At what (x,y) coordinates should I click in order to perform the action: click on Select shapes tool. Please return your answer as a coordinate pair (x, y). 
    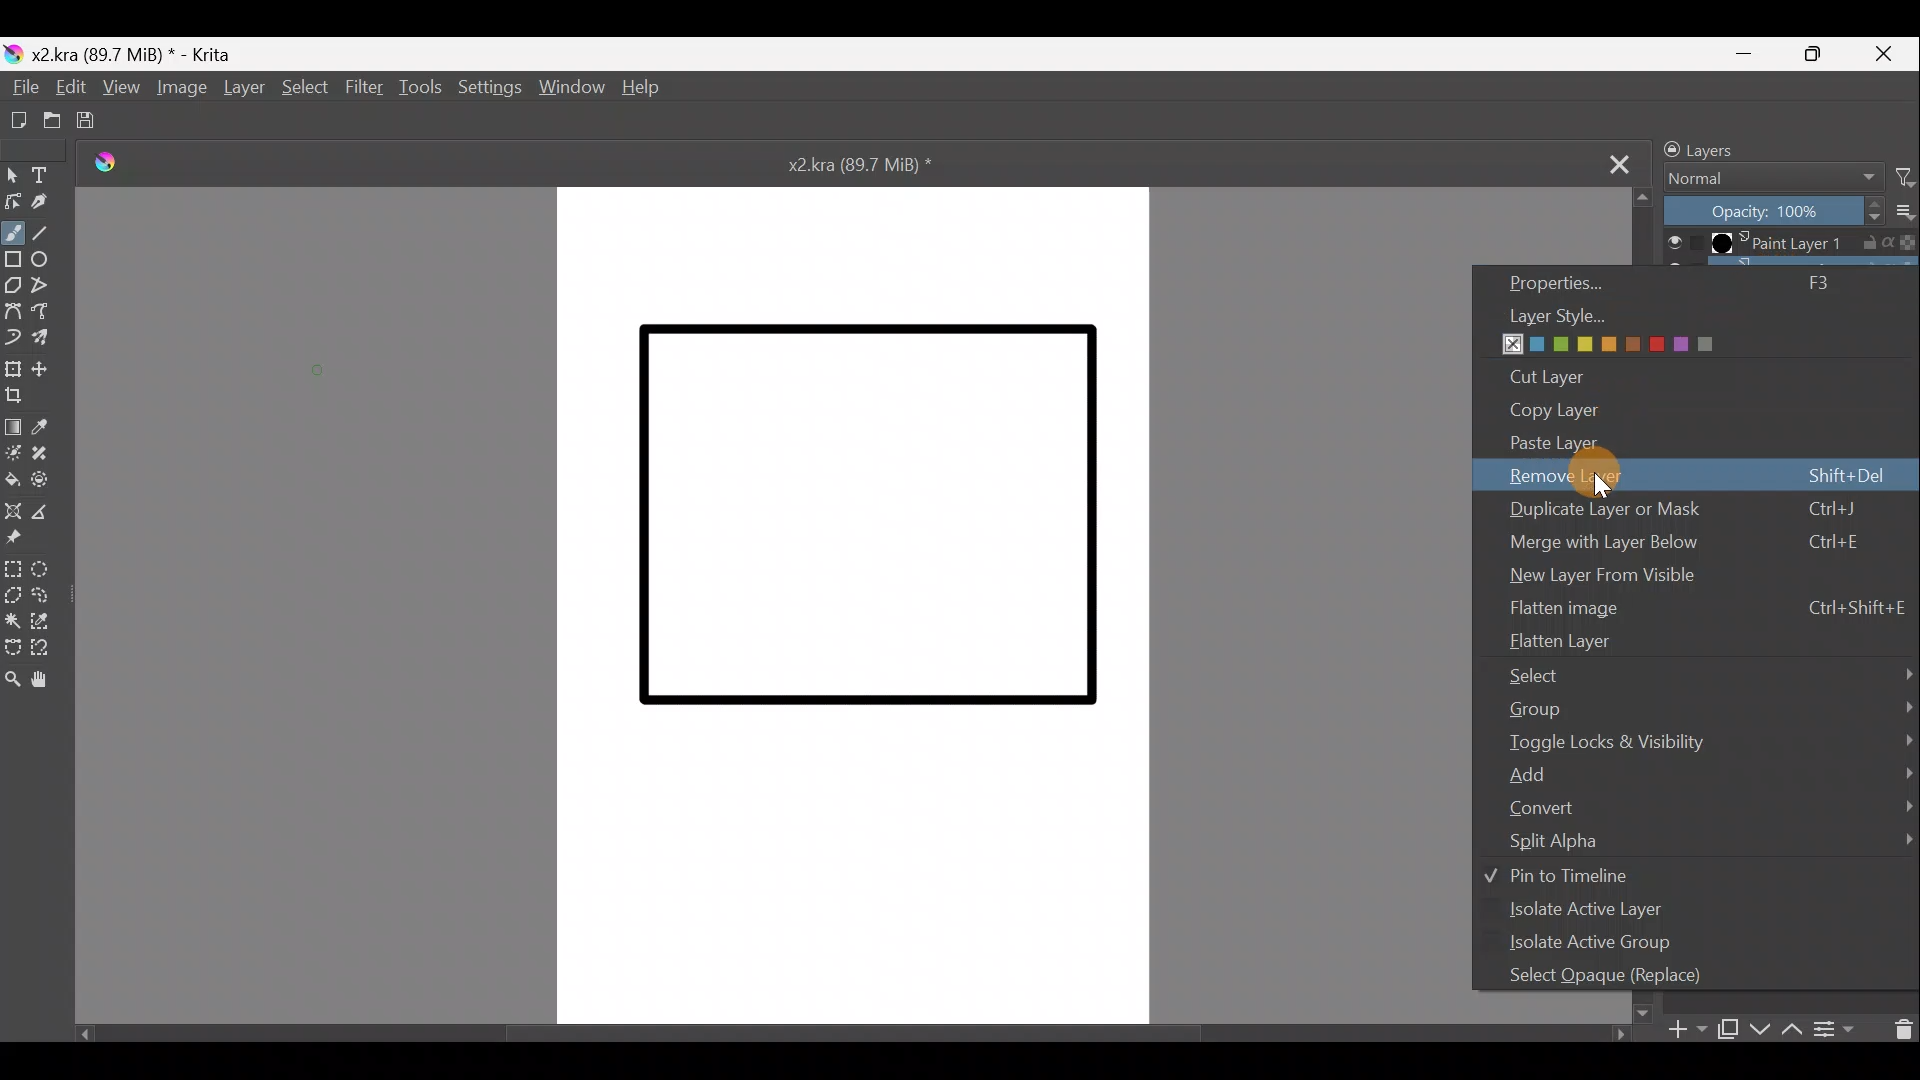
    Looking at the image, I should click on (12, 174).